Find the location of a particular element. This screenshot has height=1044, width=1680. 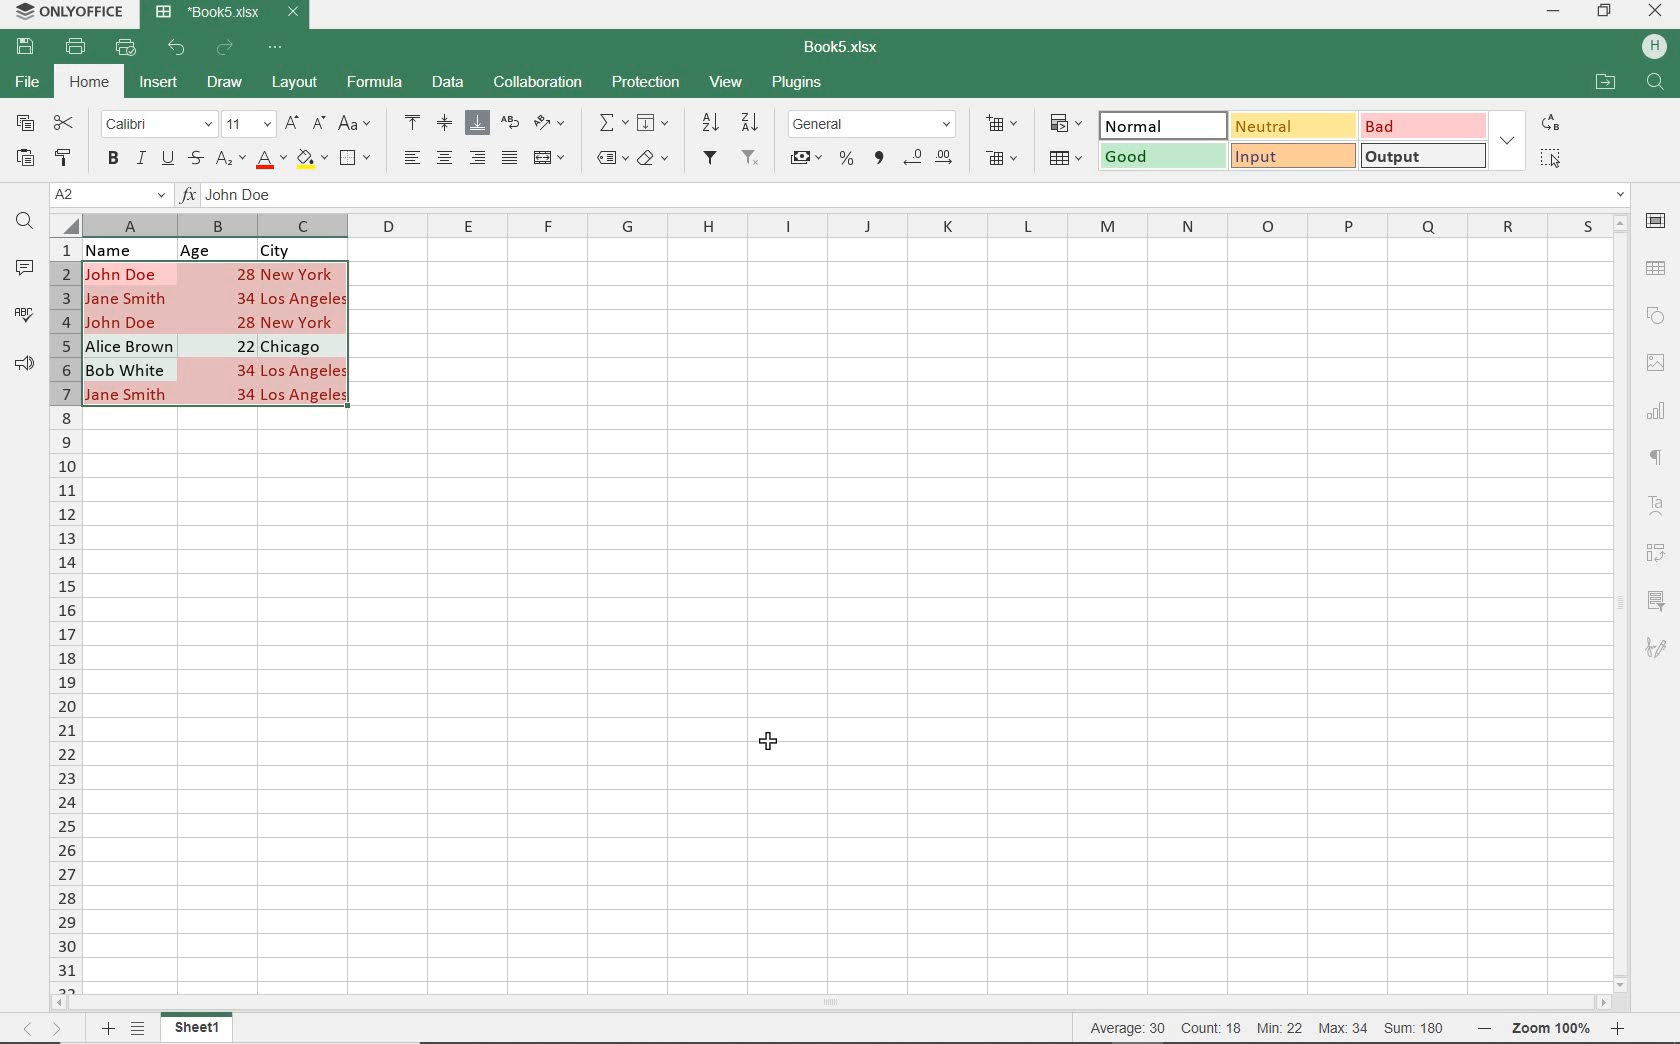

BAD is located at coordinates (1421, 125).